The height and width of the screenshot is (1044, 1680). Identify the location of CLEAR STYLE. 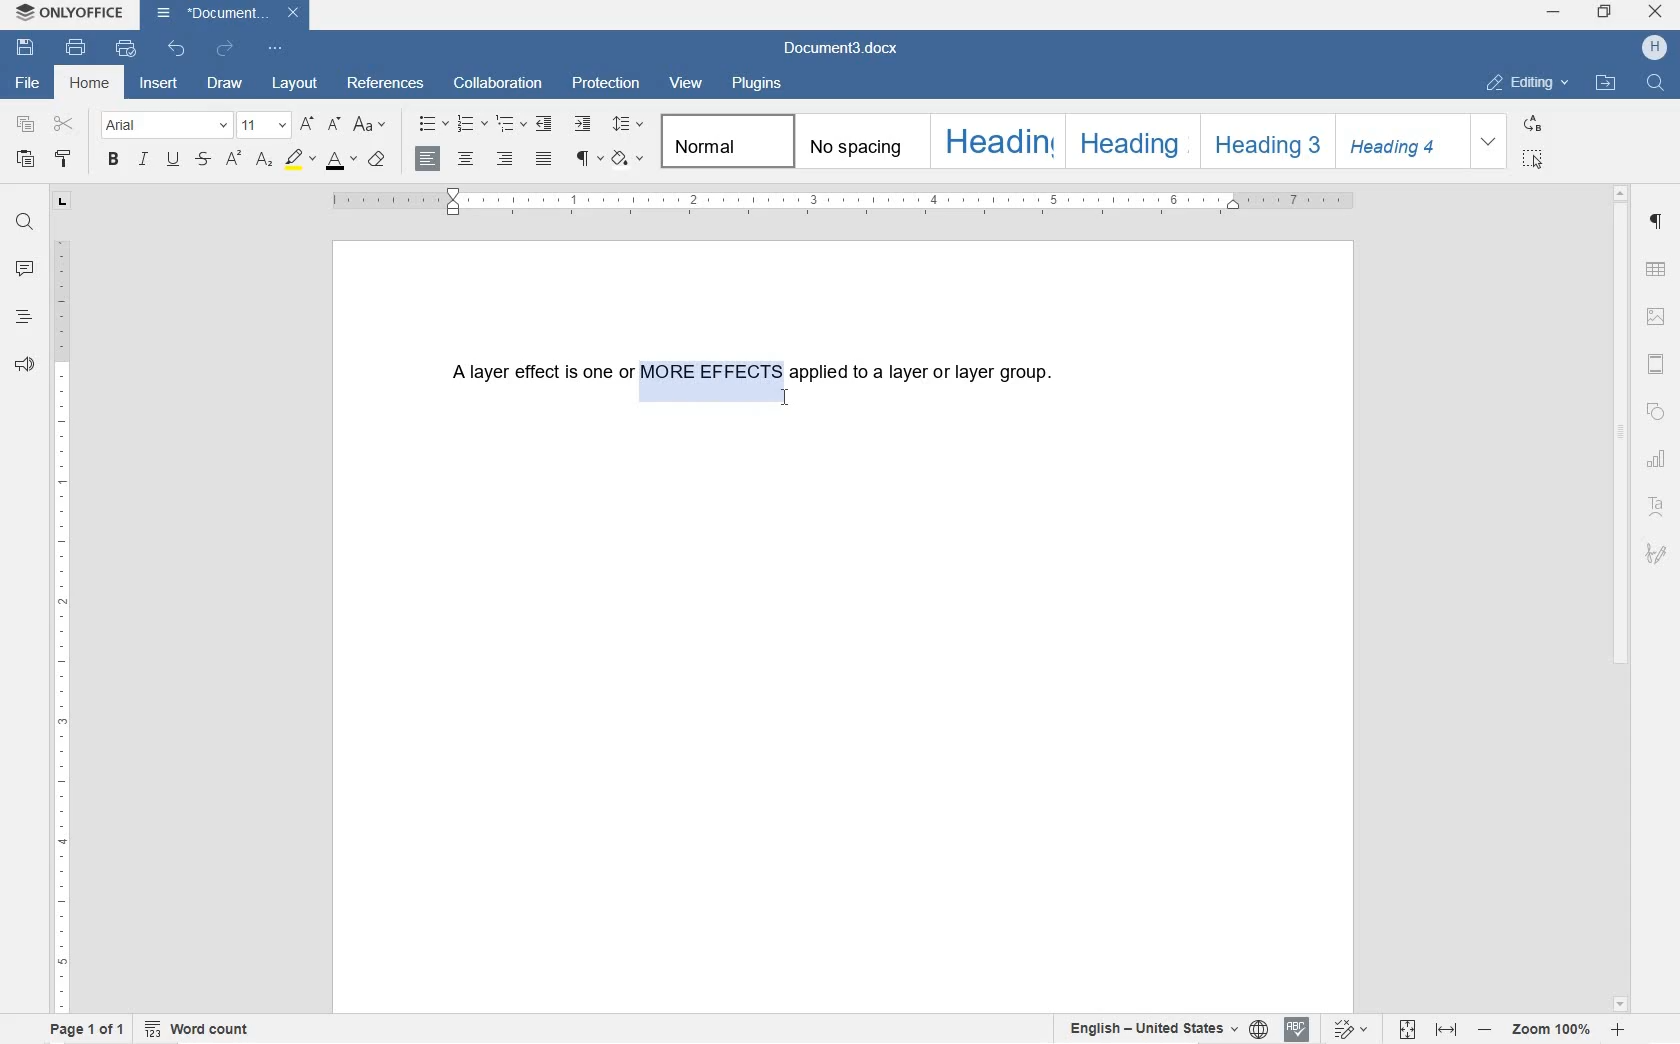
(379, 160).